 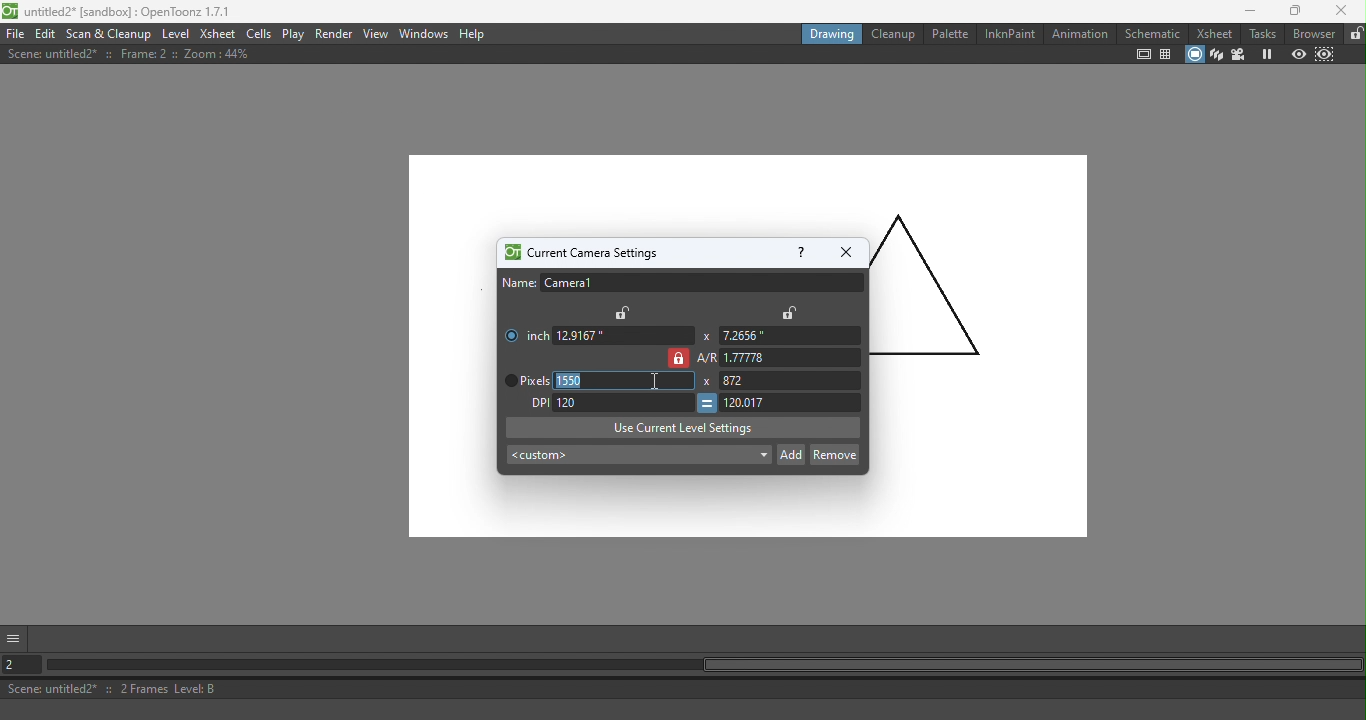 I want to click on Sub-camera preview, so click(x=1323, y=55).